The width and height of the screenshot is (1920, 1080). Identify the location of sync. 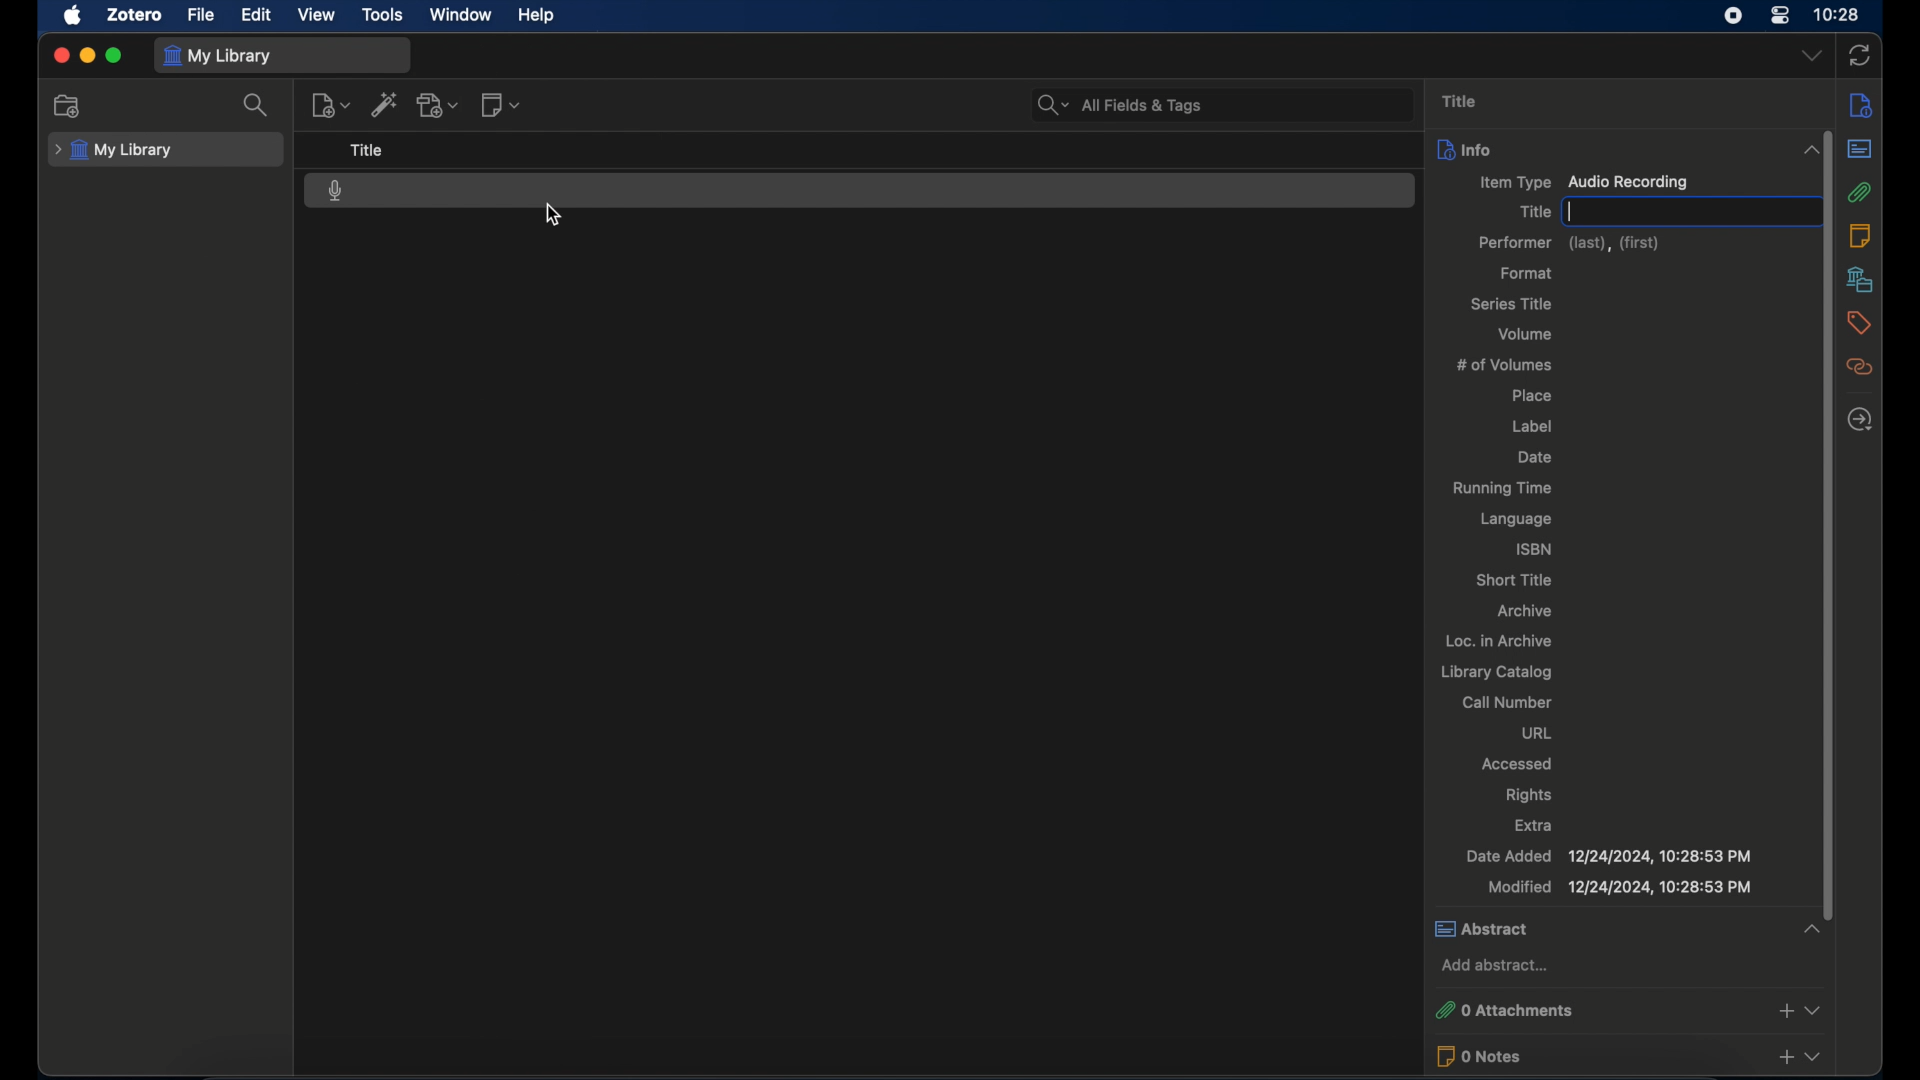
(1860, 56).